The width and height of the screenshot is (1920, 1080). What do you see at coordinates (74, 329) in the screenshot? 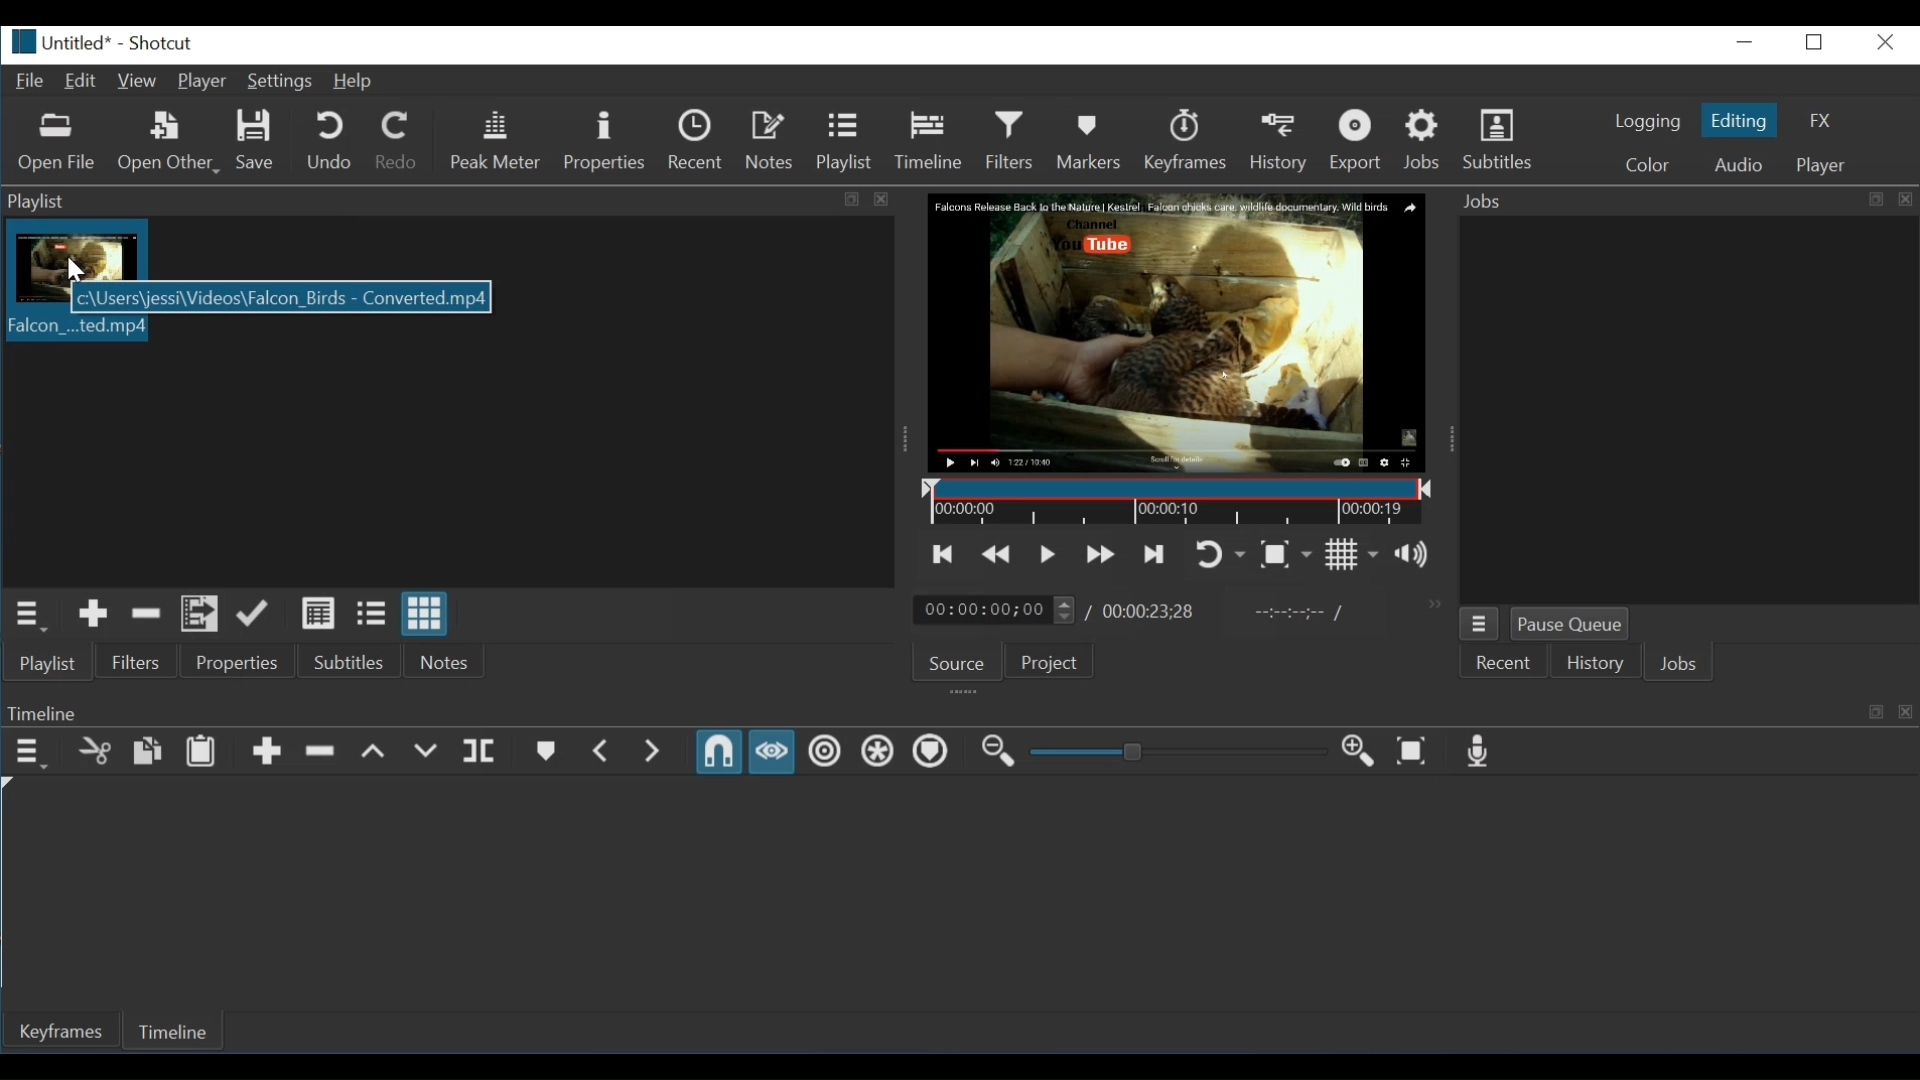
I see `clip thumbnail` at bounding box center [74, 329].